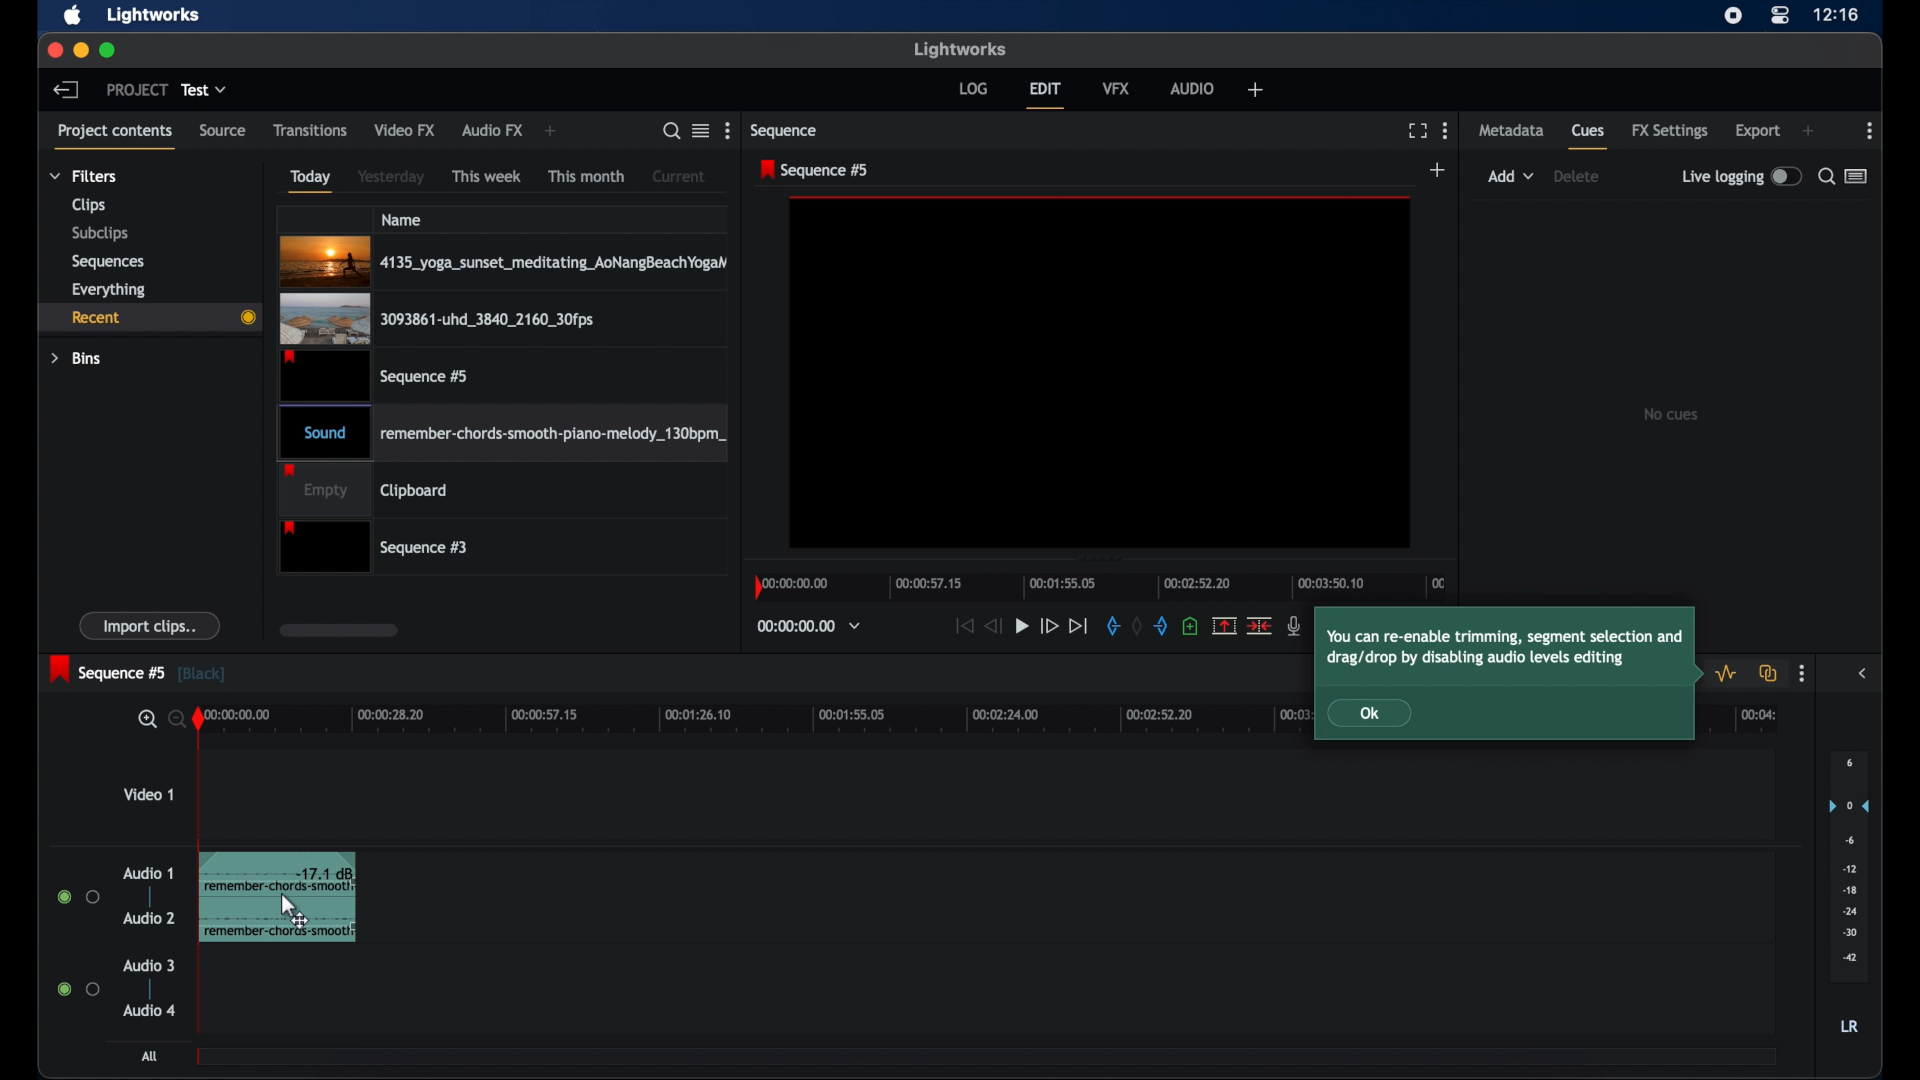  I want to click on play , so click(1022, 627).